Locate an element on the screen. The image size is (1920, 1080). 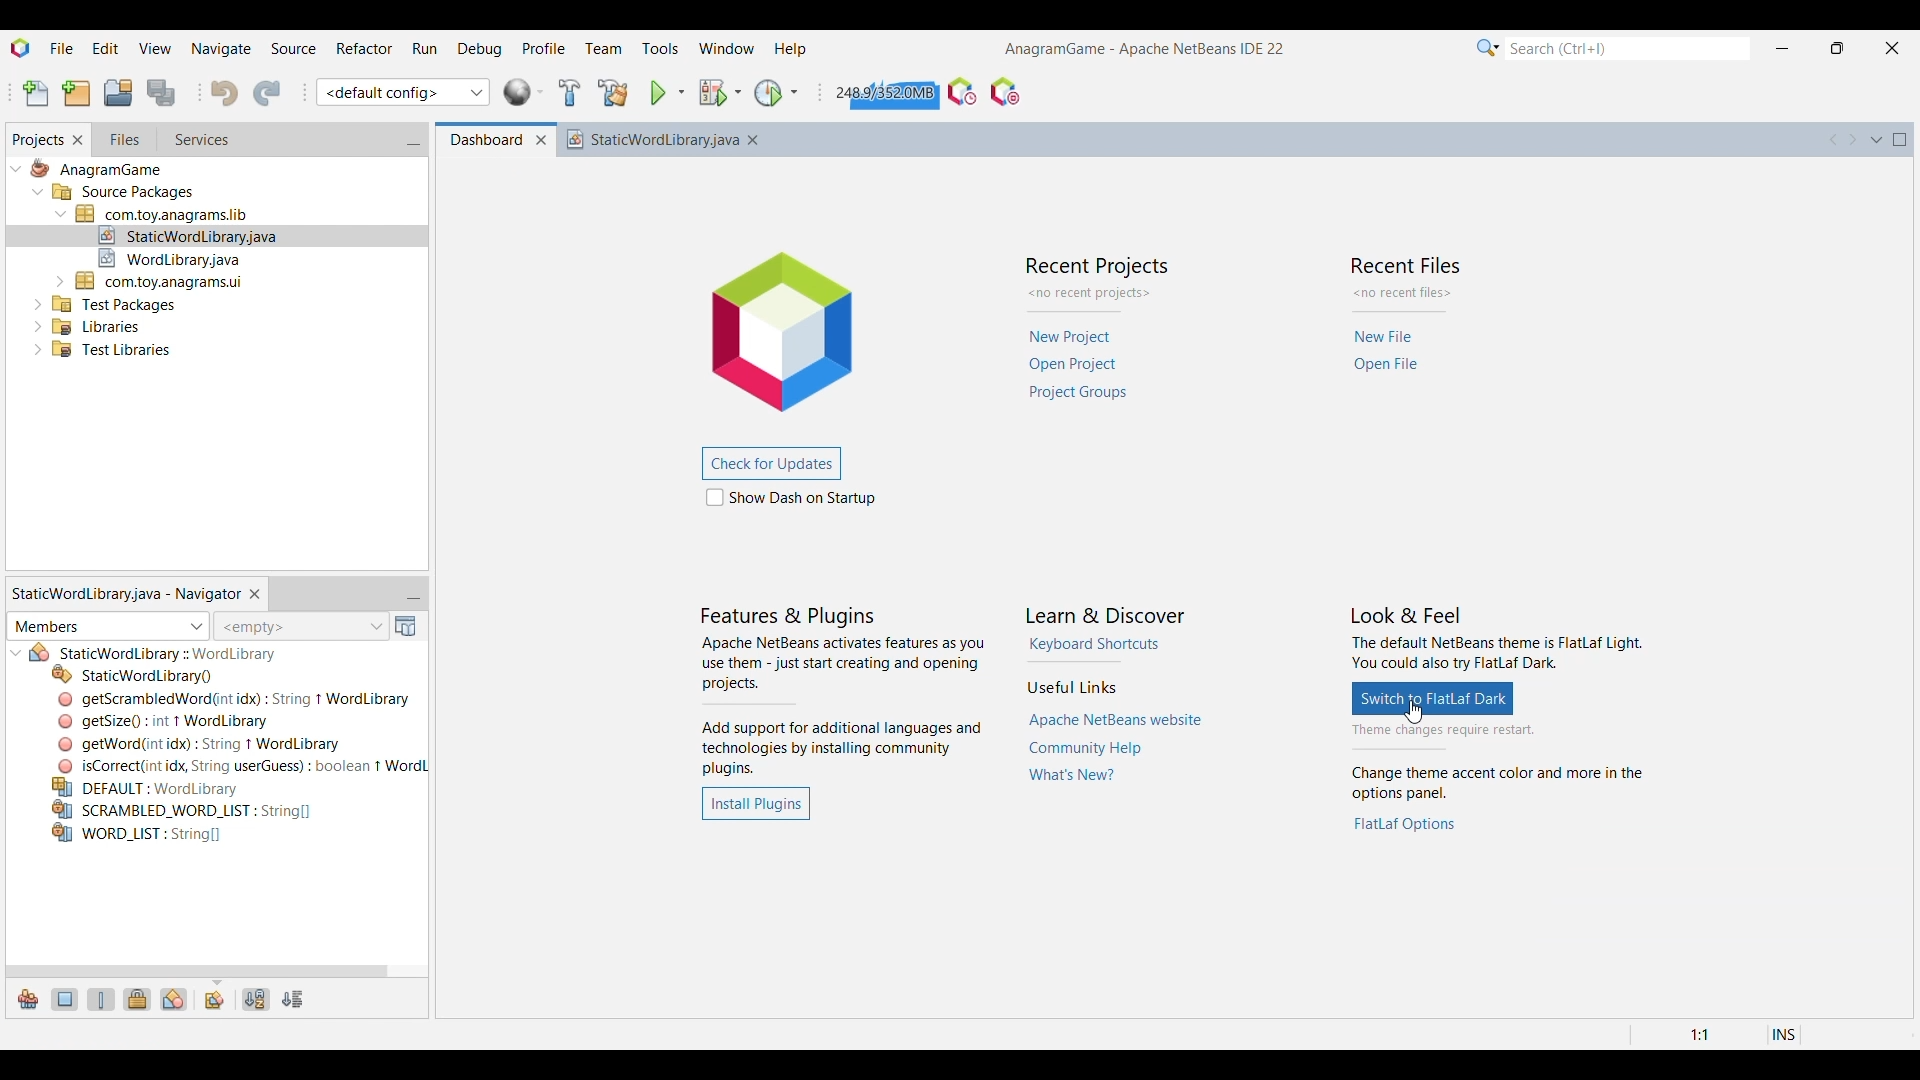
 is located at coordinates (116, 302).